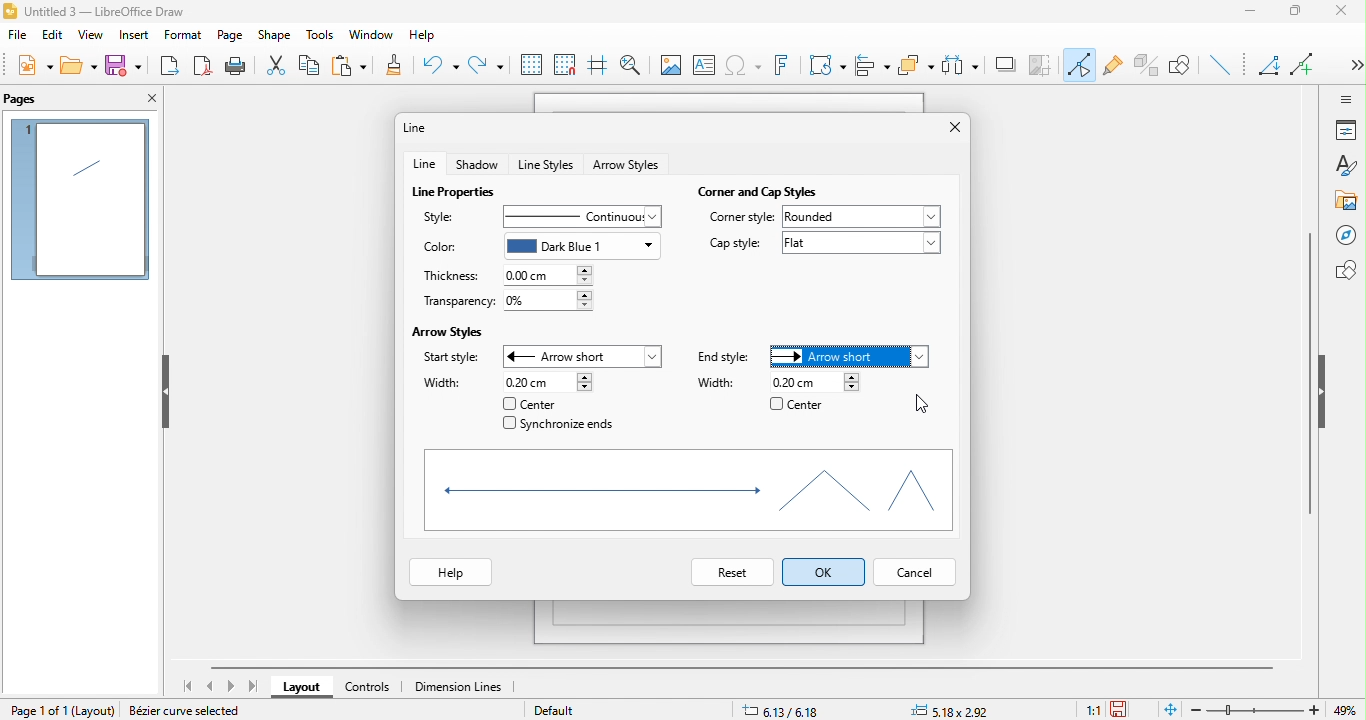  I want to click on previous page, so click(212, 684).